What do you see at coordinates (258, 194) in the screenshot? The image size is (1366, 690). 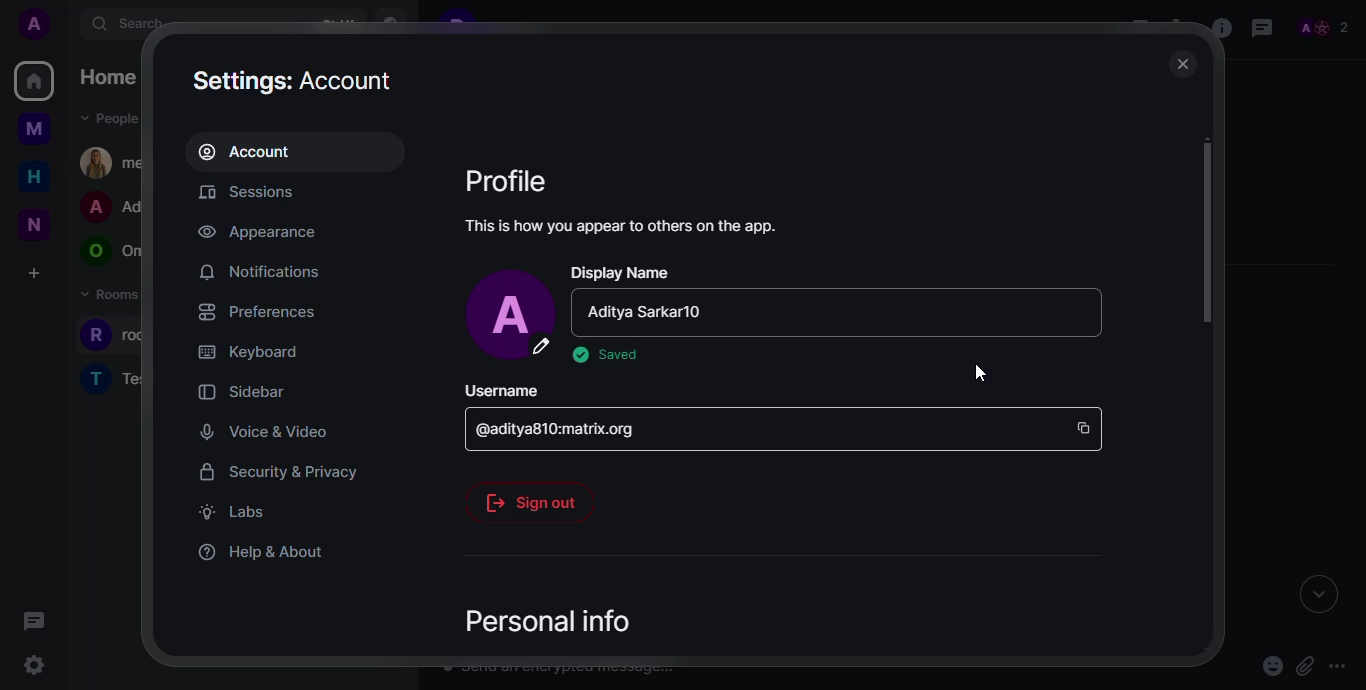 I see `sessions` at bounding box center [258, 194].